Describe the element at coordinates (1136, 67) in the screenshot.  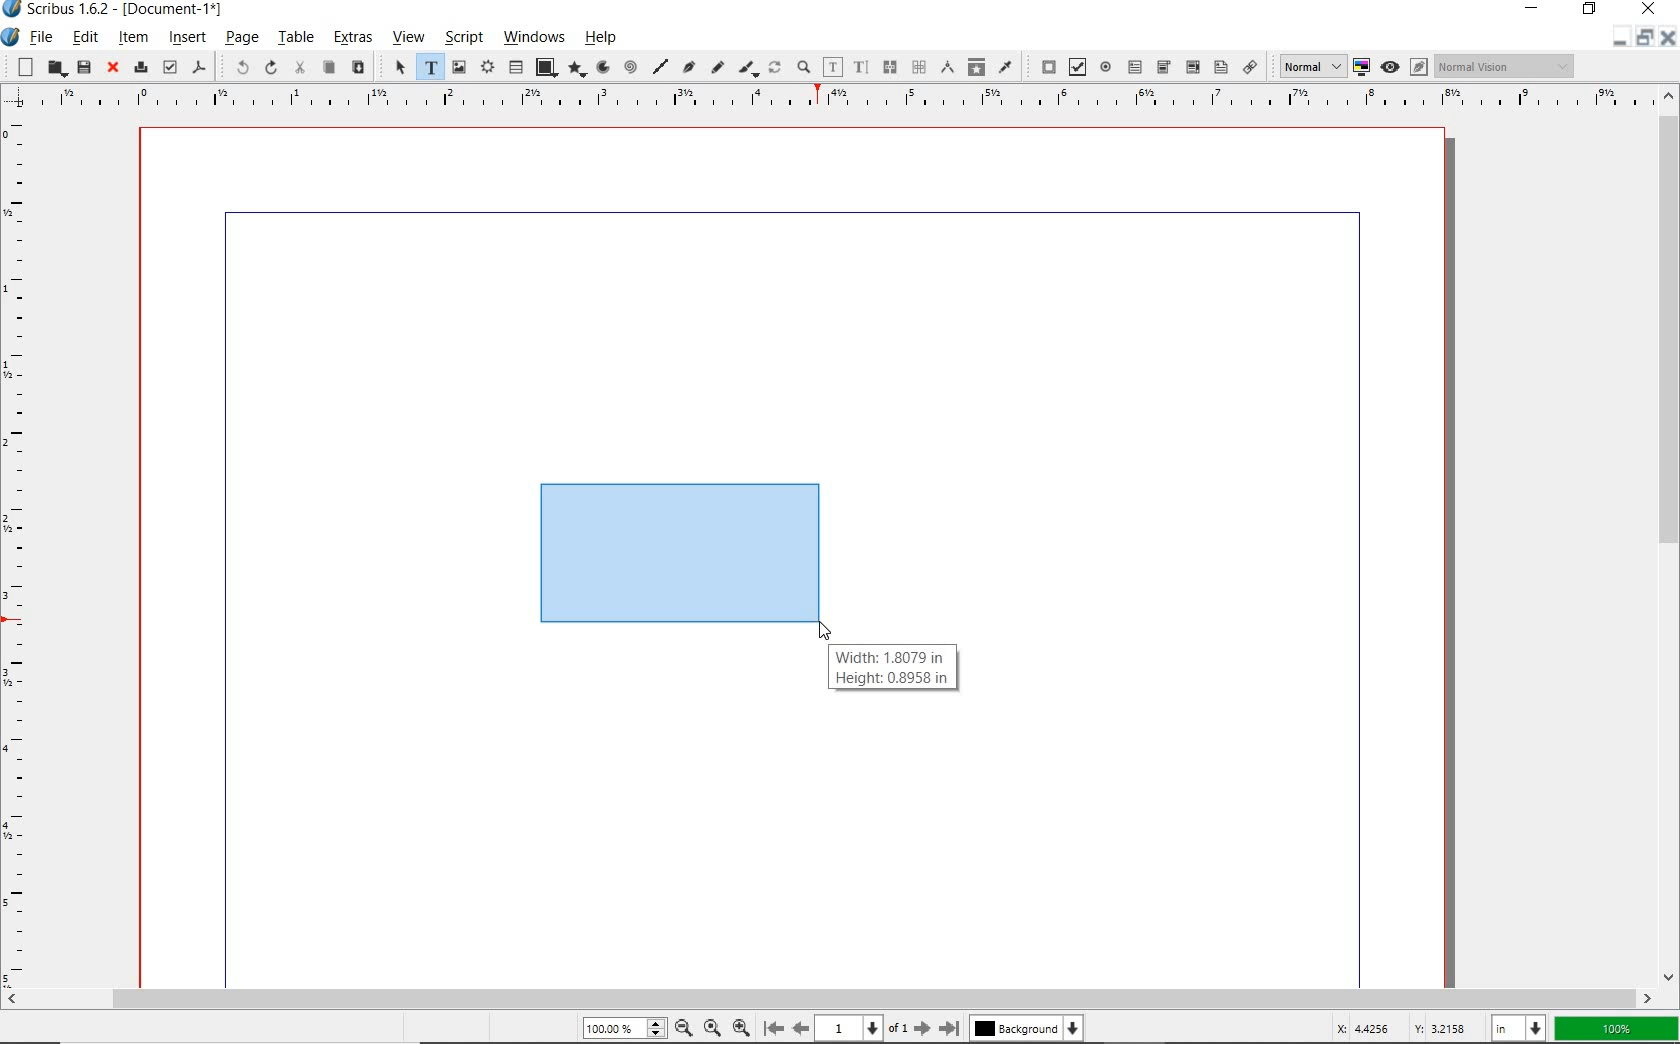
I see `pdf text field` at that location.